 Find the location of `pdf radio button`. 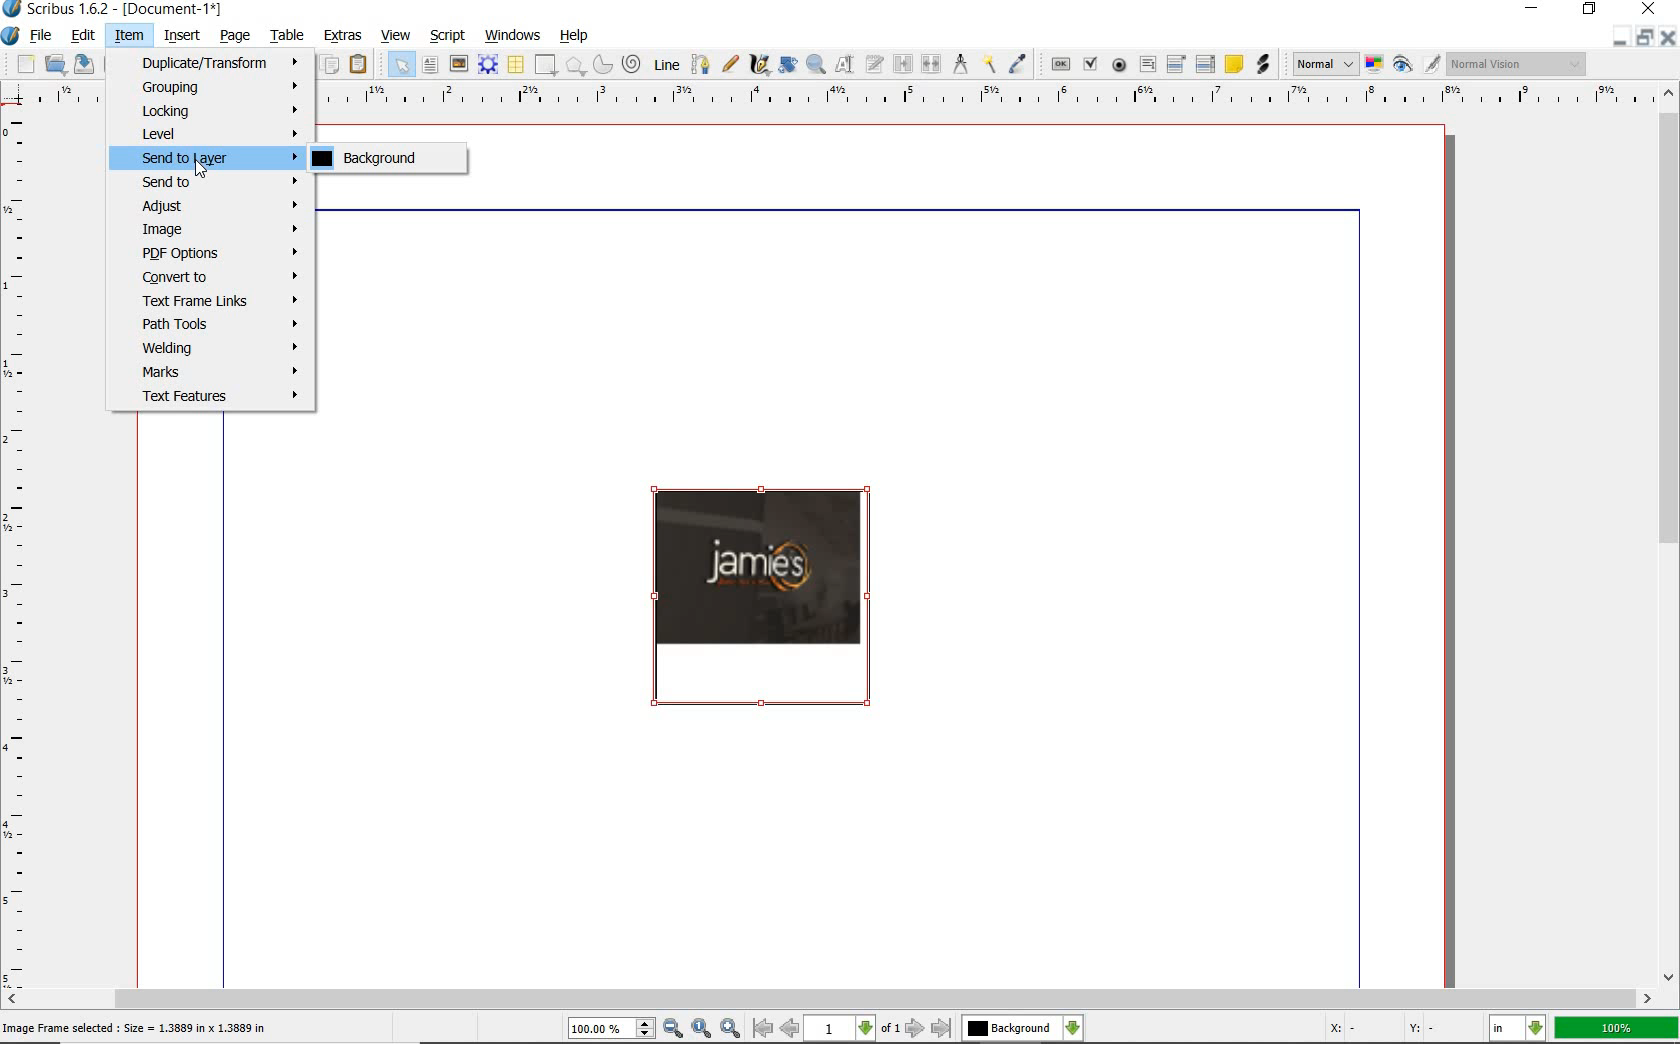

pdf radio button is located at coordinates (1120, 66).